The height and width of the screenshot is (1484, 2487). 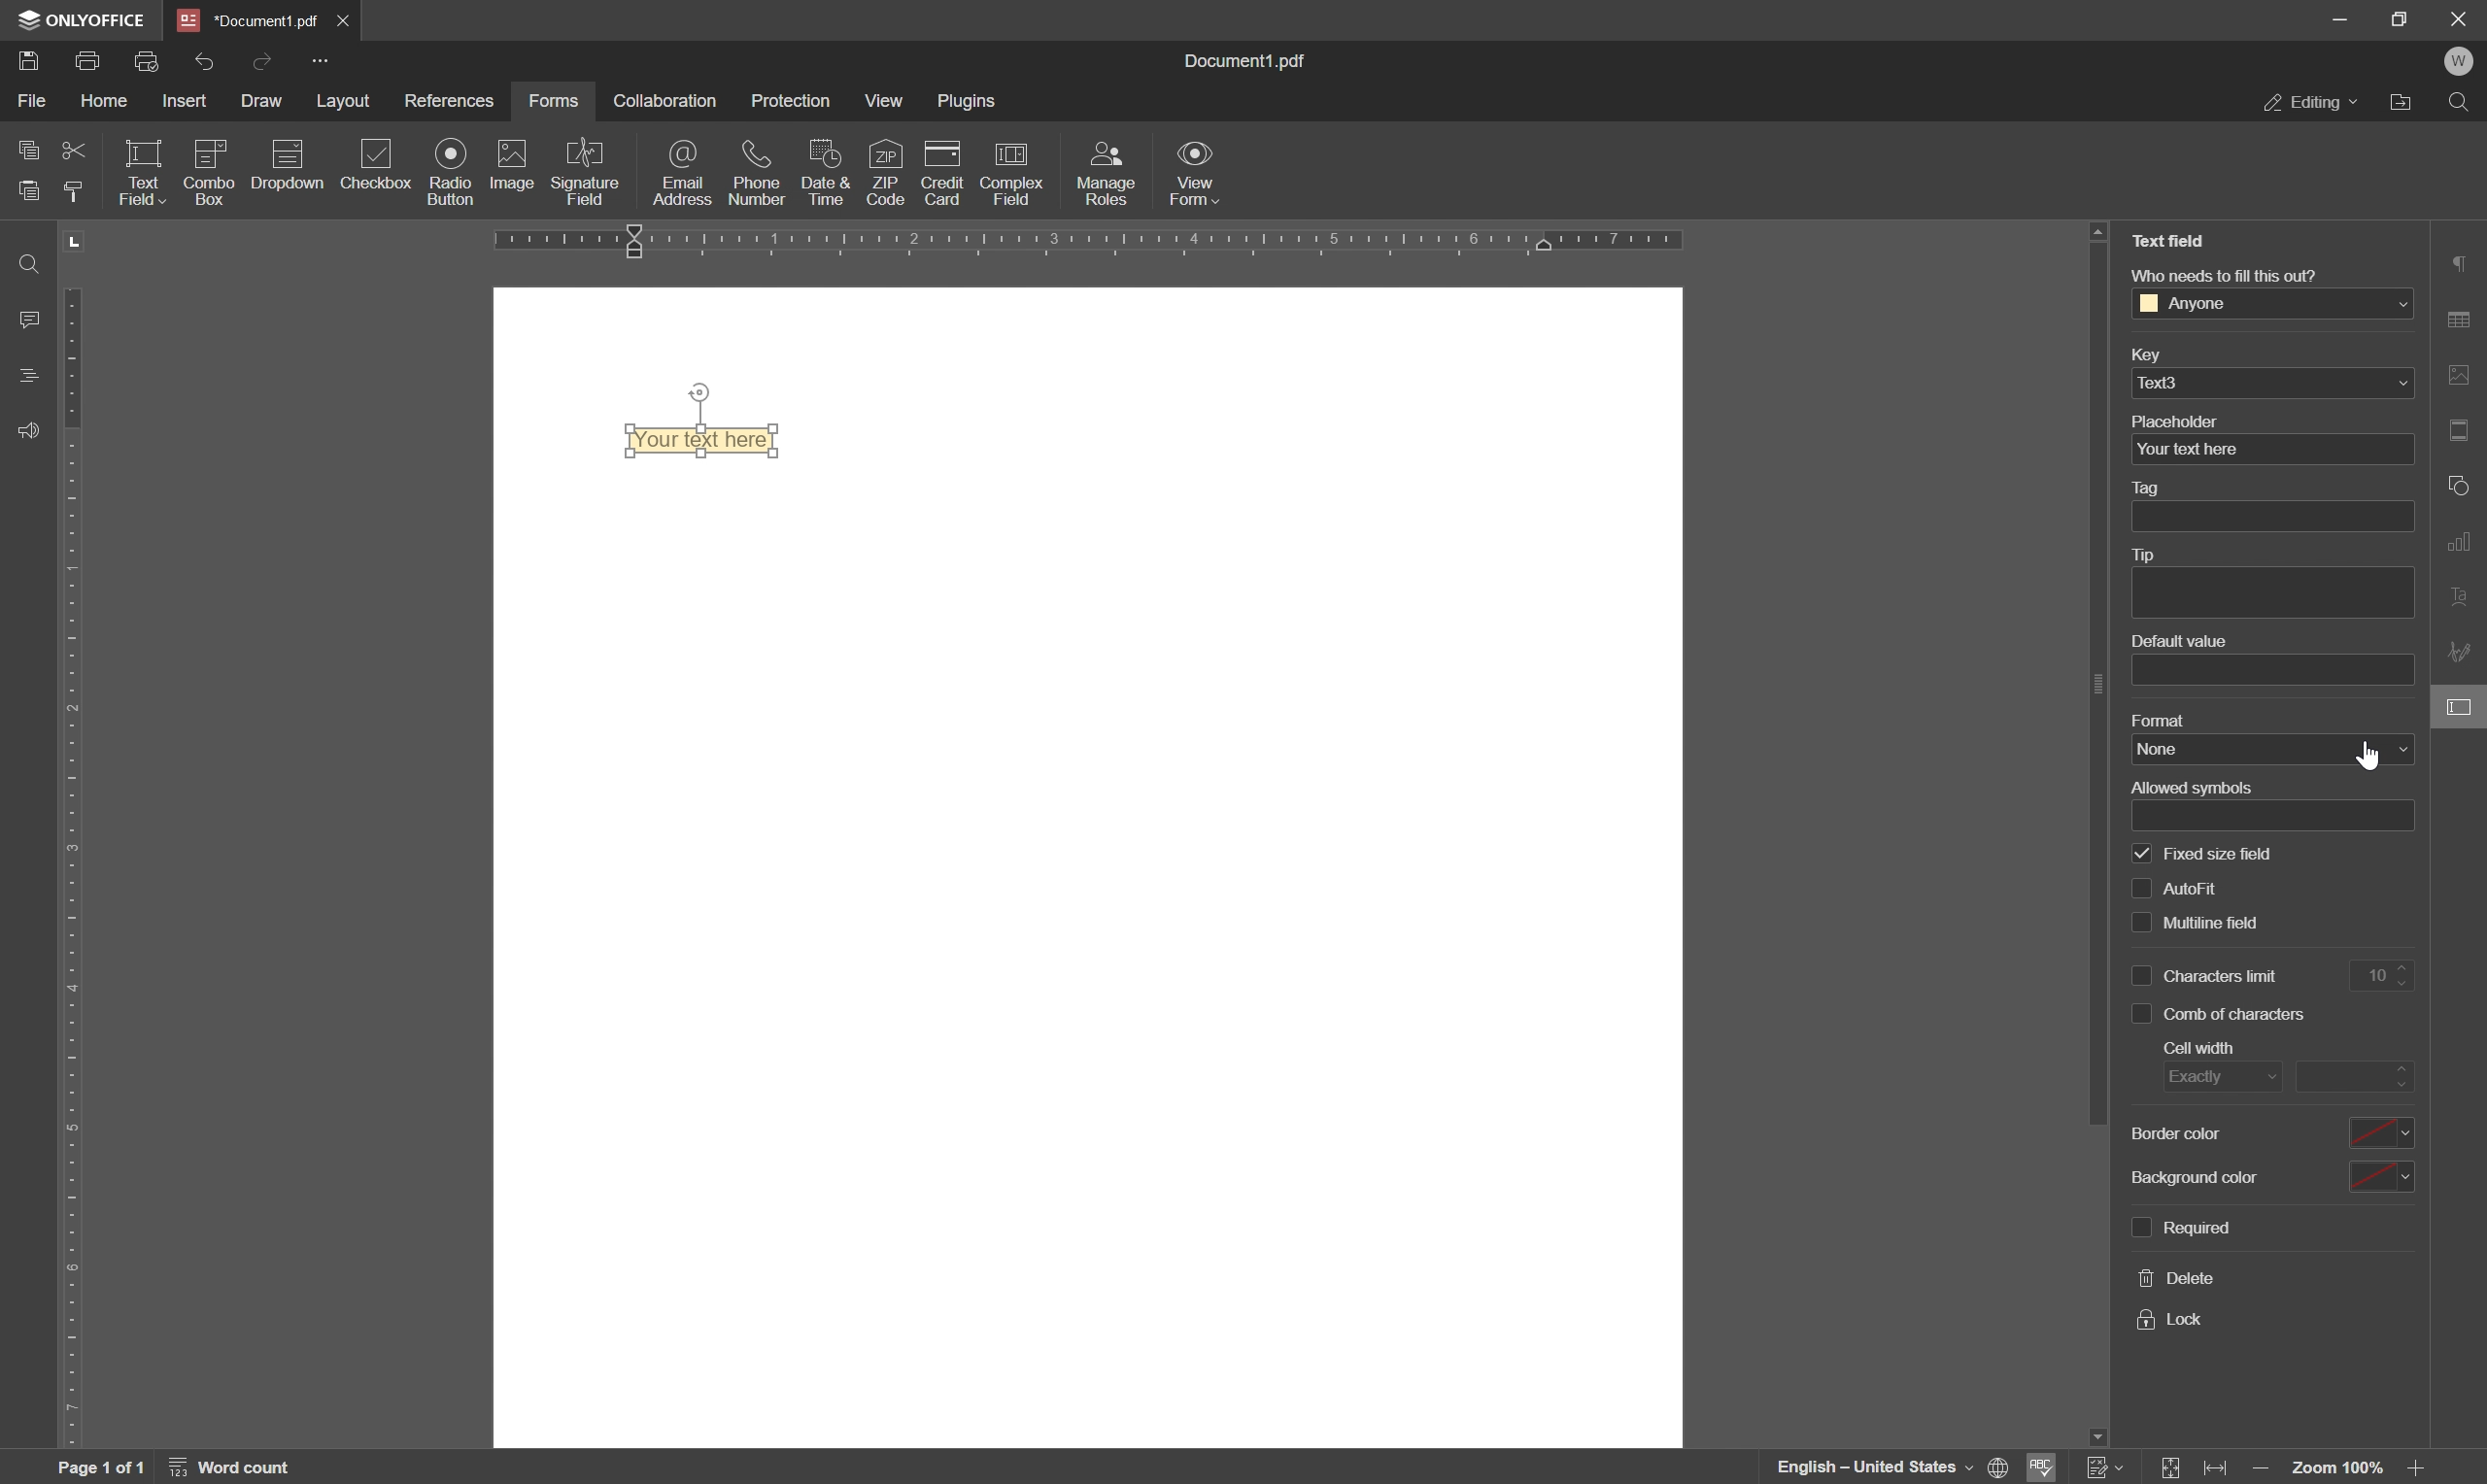 I want to click on allowed symbols, so click(x=2189, y=786).